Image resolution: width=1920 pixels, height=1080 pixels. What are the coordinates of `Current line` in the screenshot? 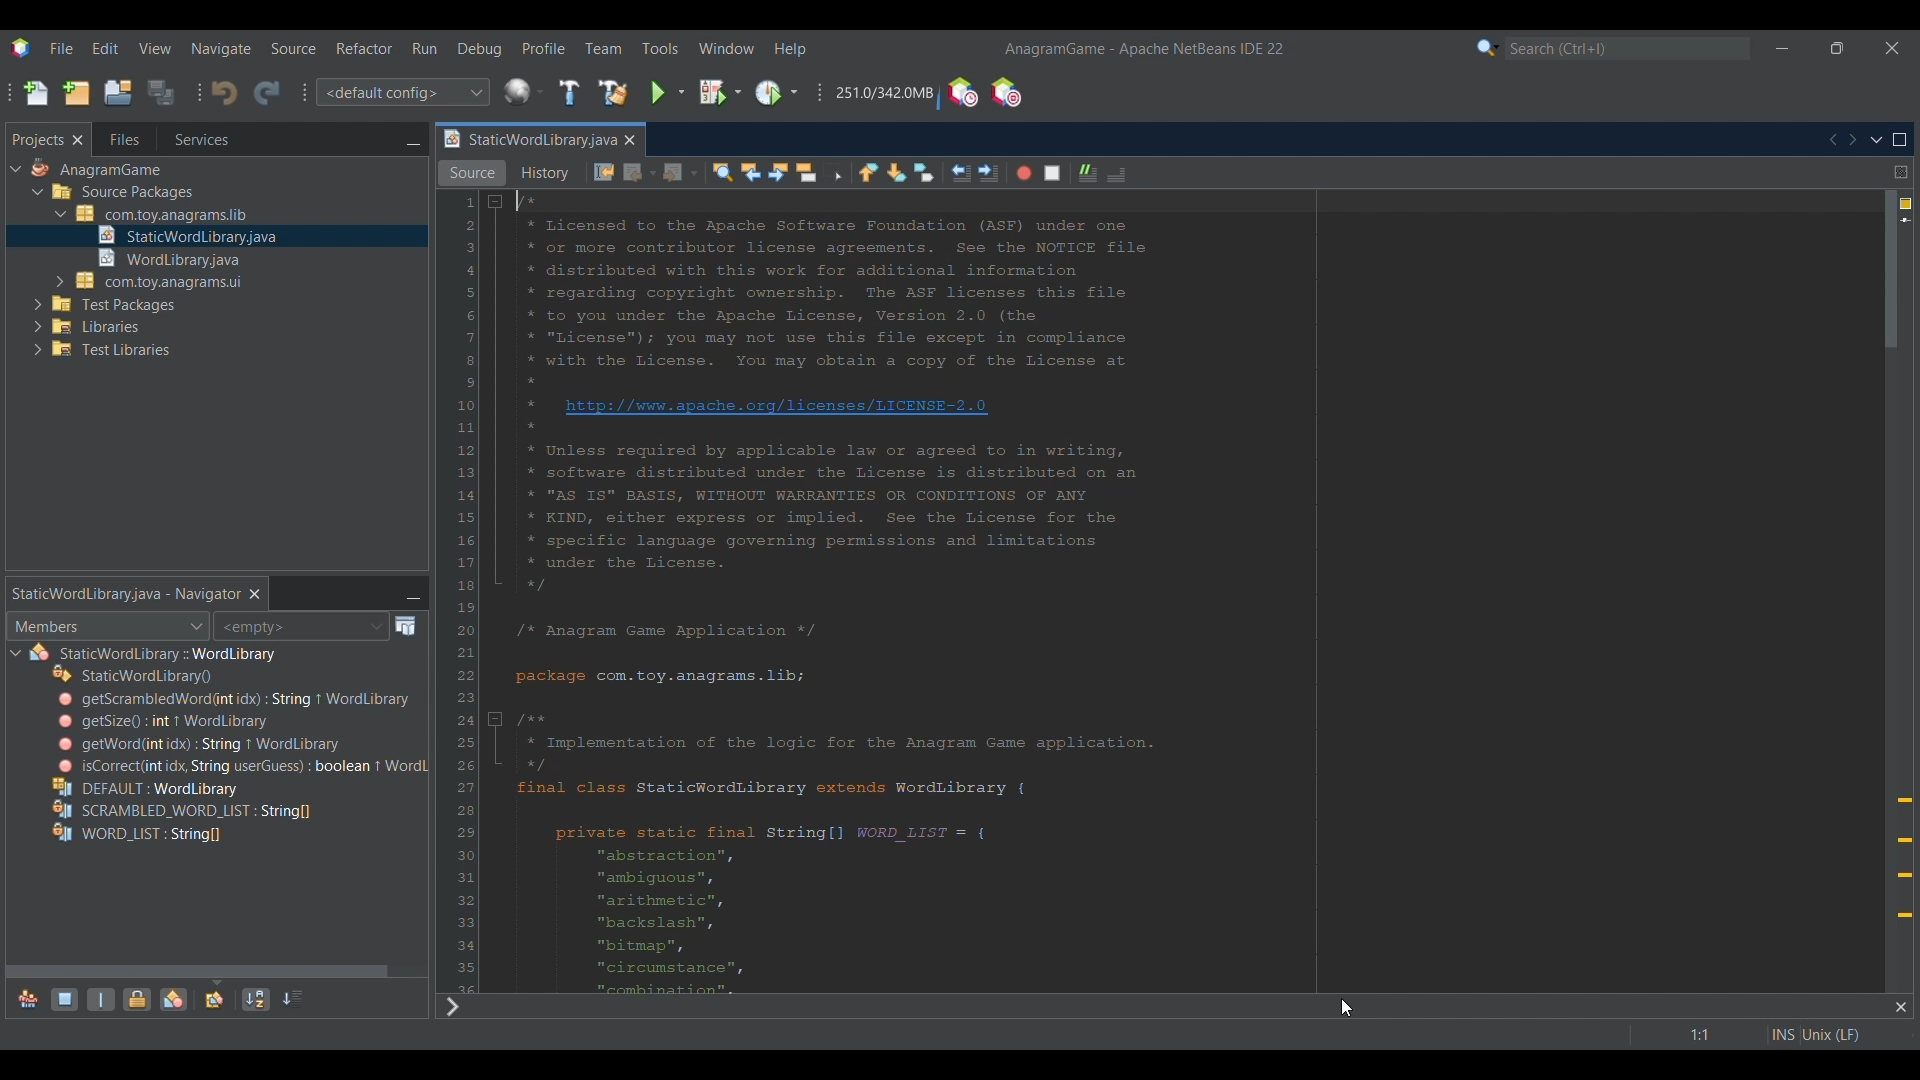 It's located at (1905, 220).